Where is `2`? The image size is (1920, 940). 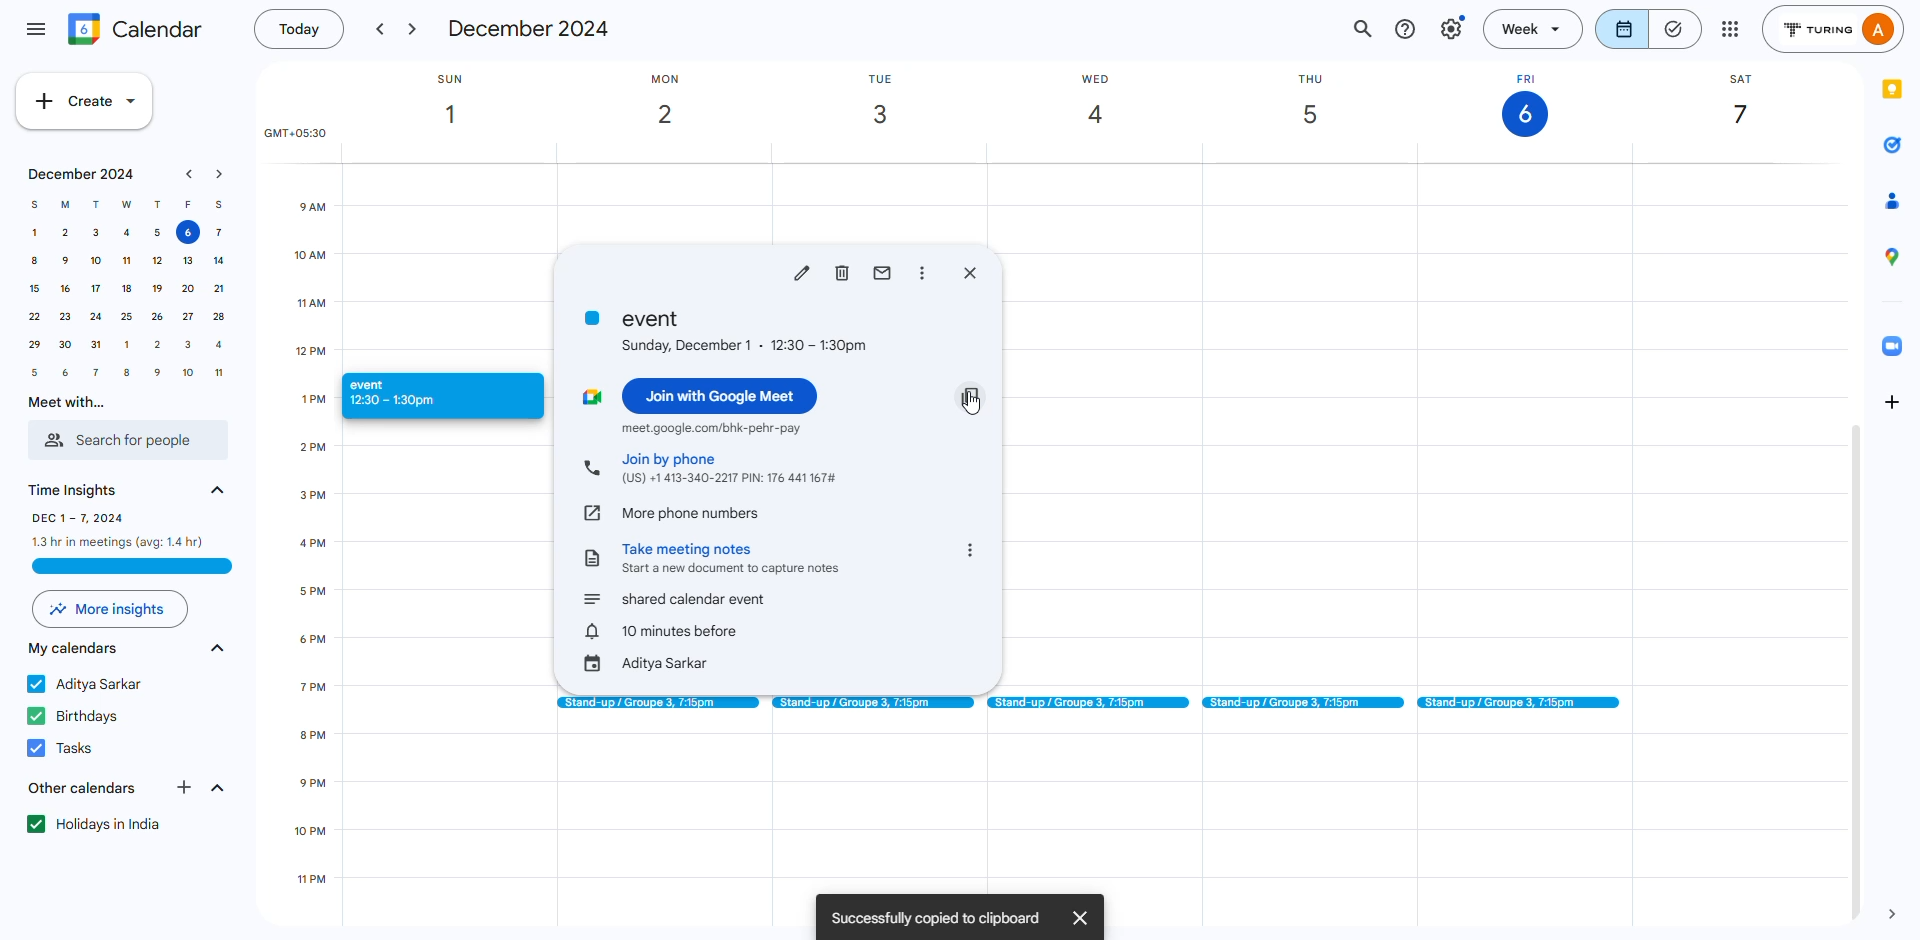
2 is located at coordinates (158, 345).